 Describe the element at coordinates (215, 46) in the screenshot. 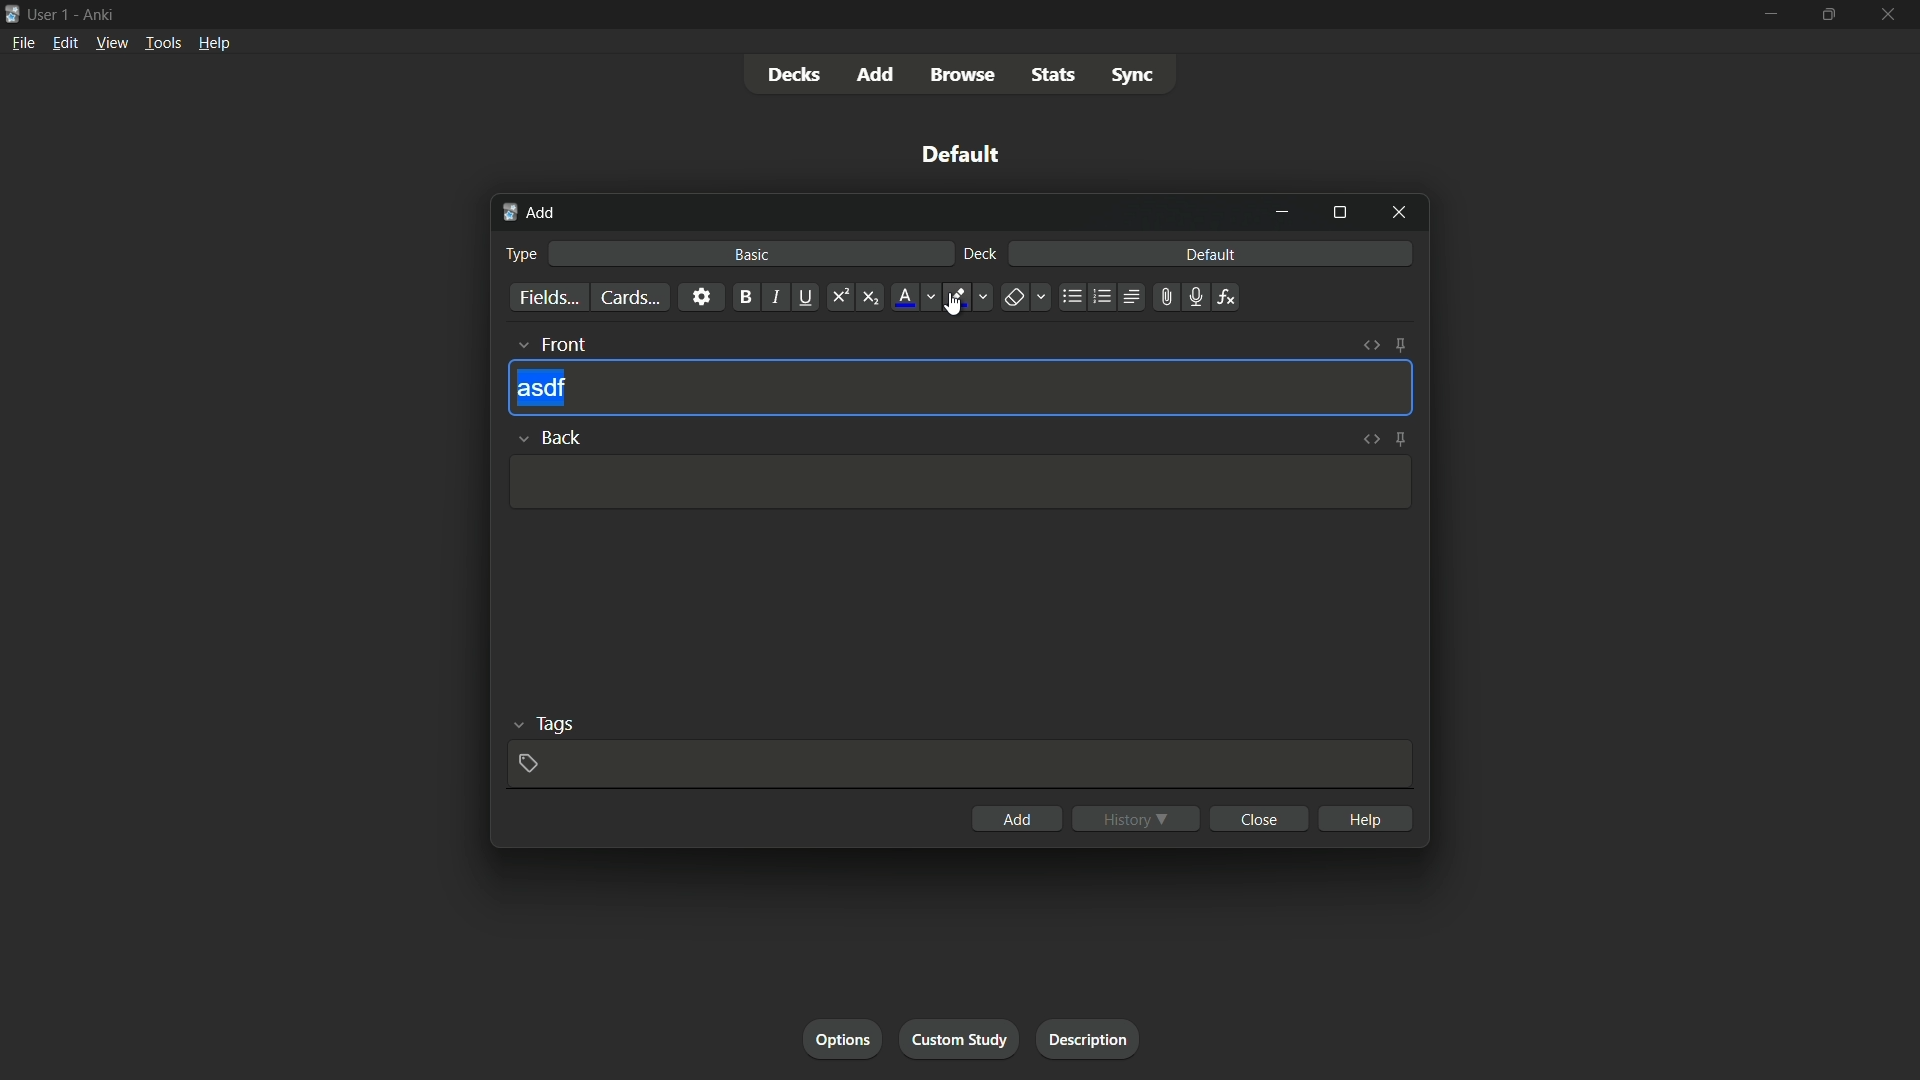

I see `help` at that location.